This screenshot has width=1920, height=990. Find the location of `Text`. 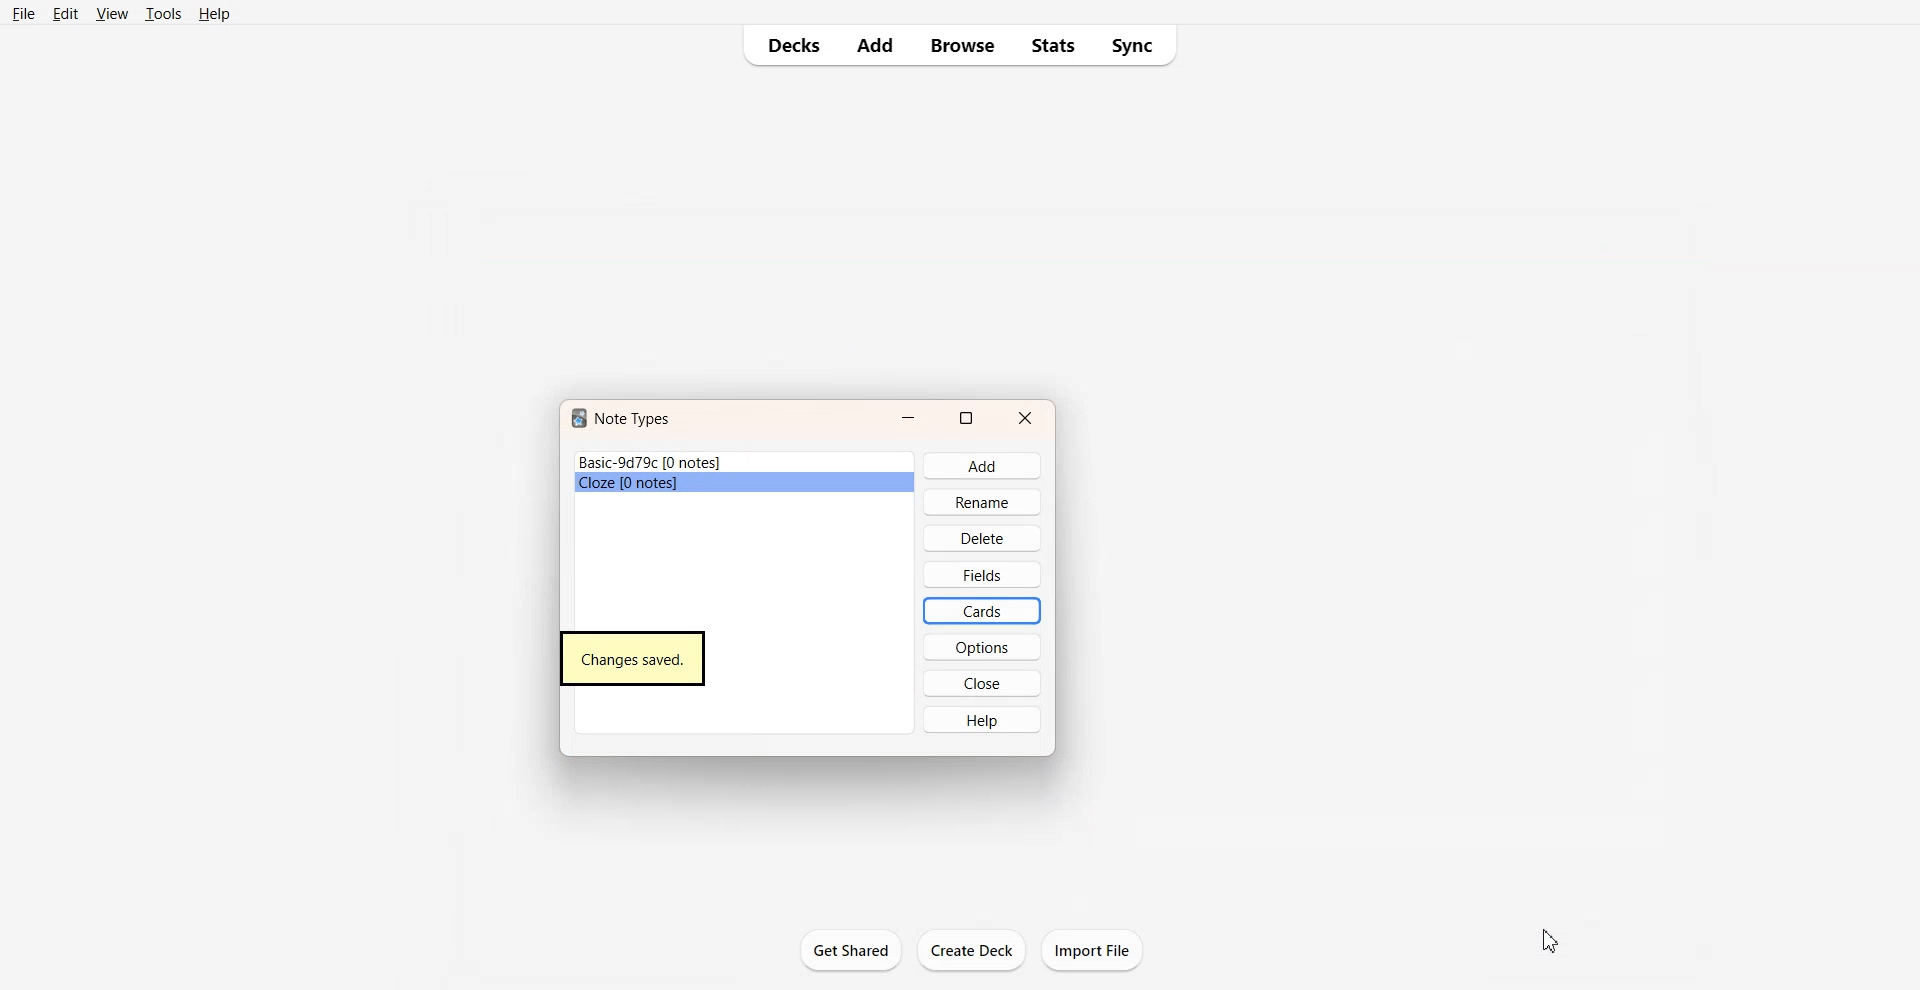

Text is located at coordinates (633, 660).